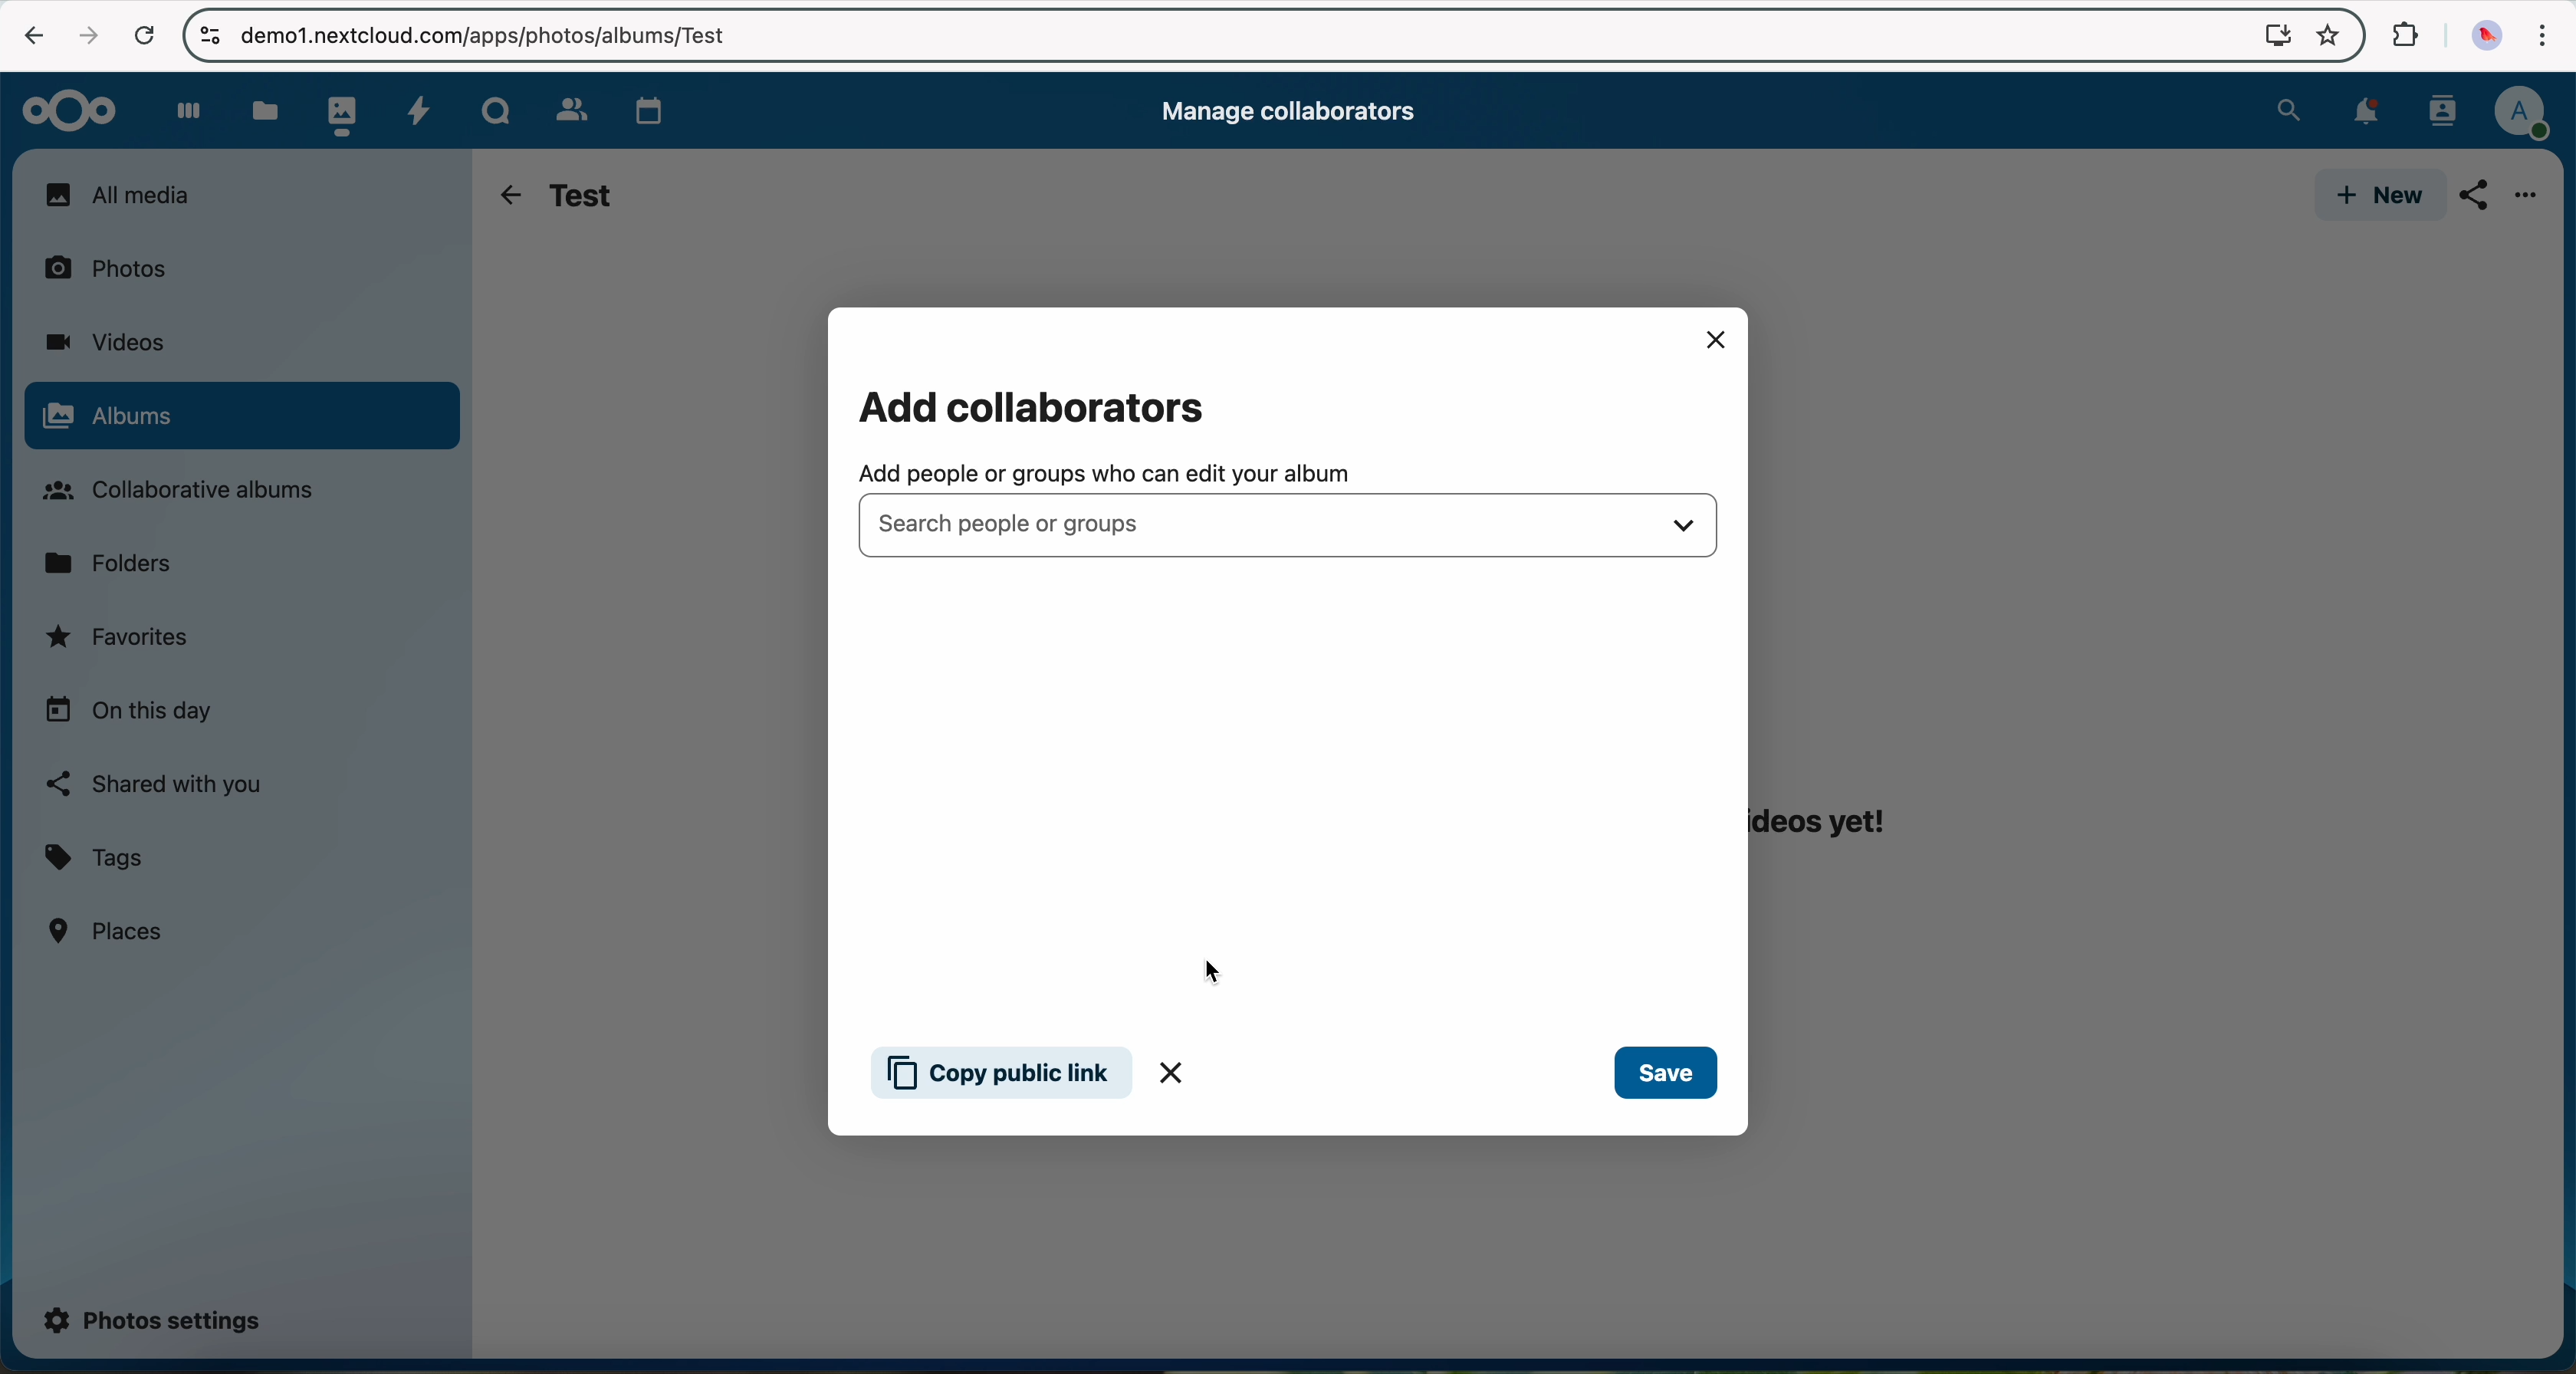 This screenshot has width=2576, height=1374. What do you see at coordinates (156, 784) in the screenshot?
I see `shared with you` at bounding box center [156, 784].